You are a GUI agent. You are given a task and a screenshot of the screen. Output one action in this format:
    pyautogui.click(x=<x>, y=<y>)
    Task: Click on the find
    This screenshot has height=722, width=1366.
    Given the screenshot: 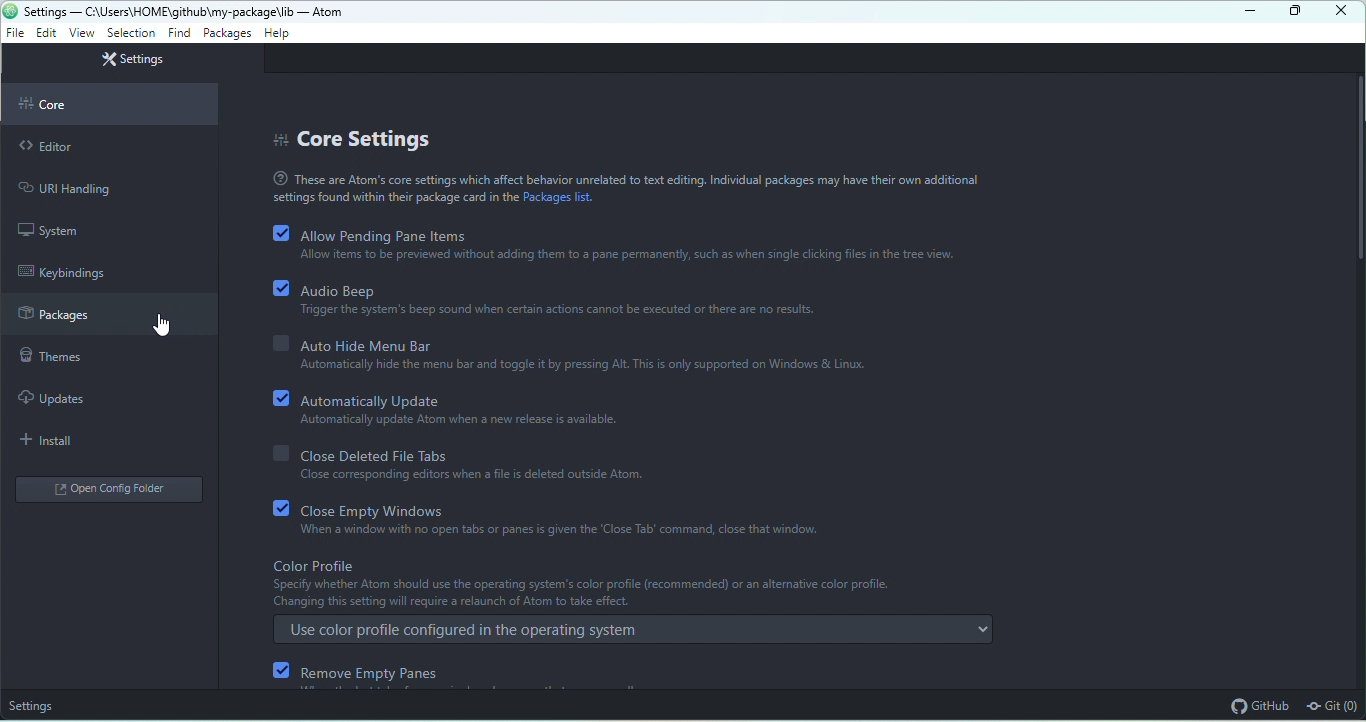 What is the action you would take?
    pyautogui.click(x=179, y=33)
    